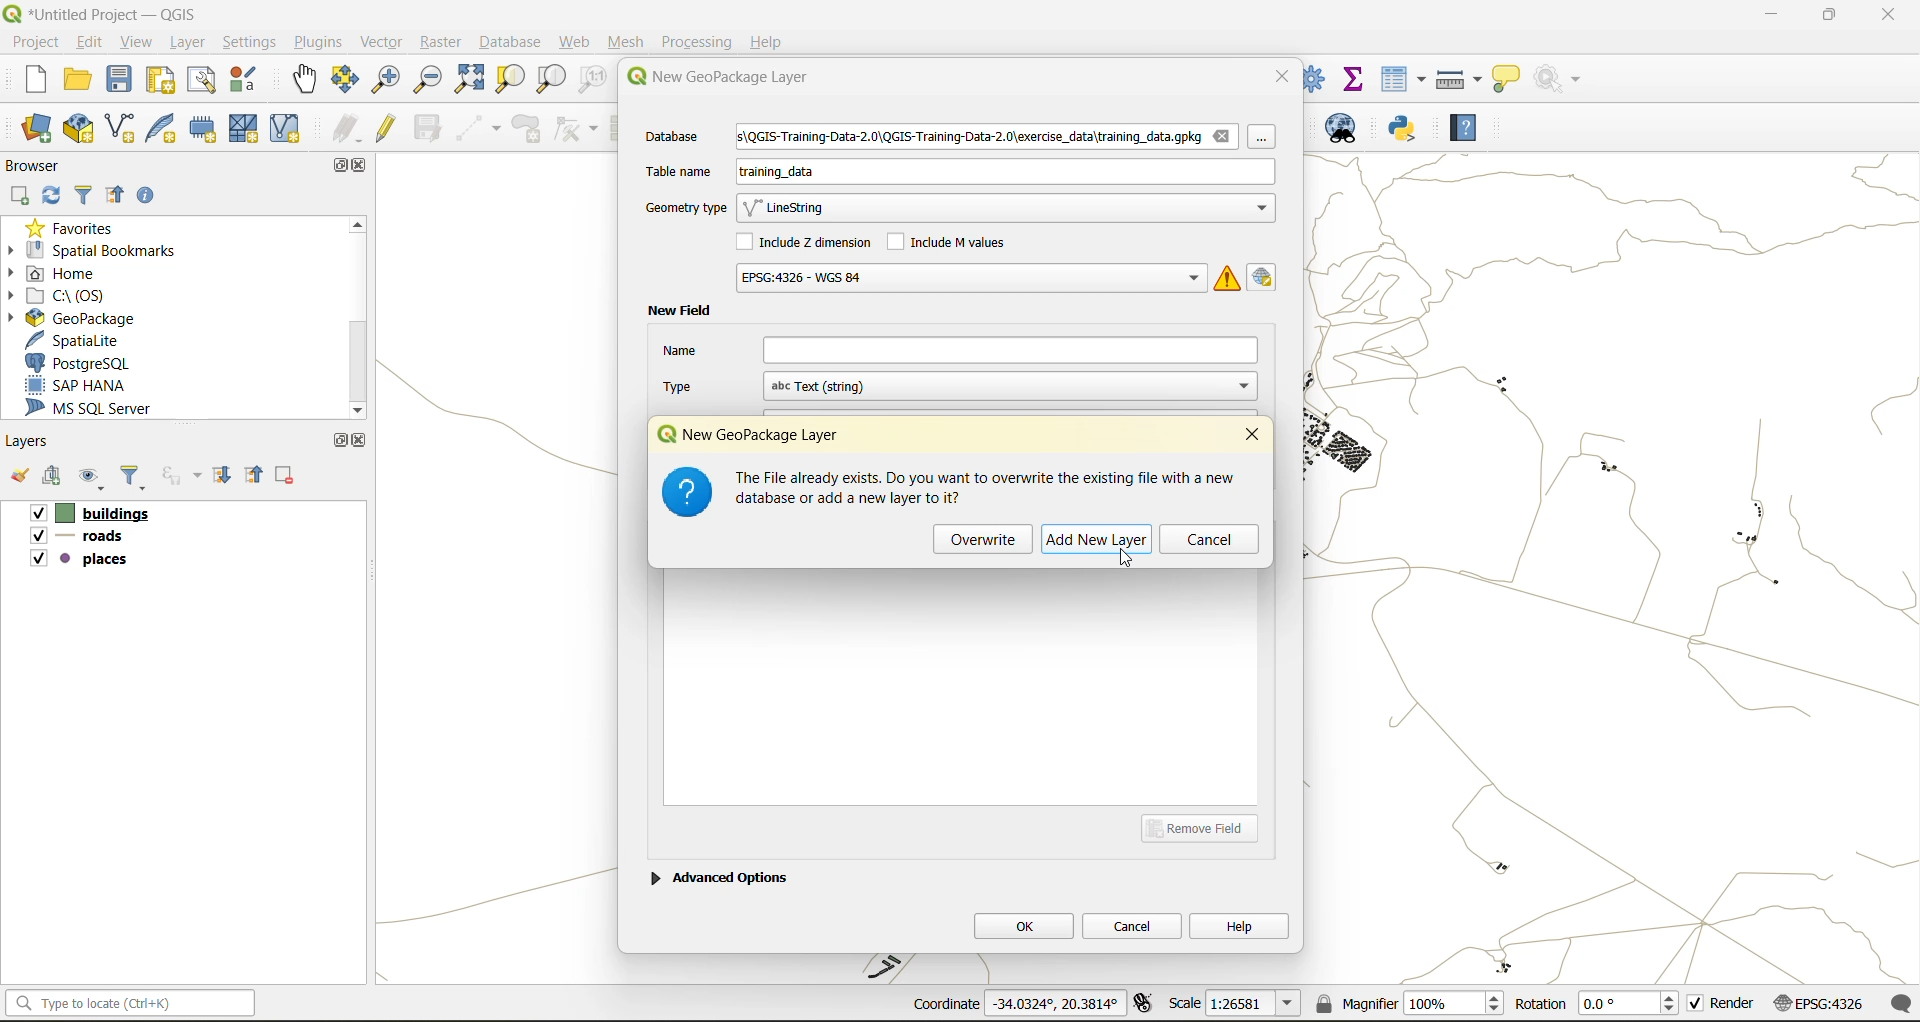 The height and width of the screenshot is (1022, 1920). I want to click on table name, so click(679, 171).